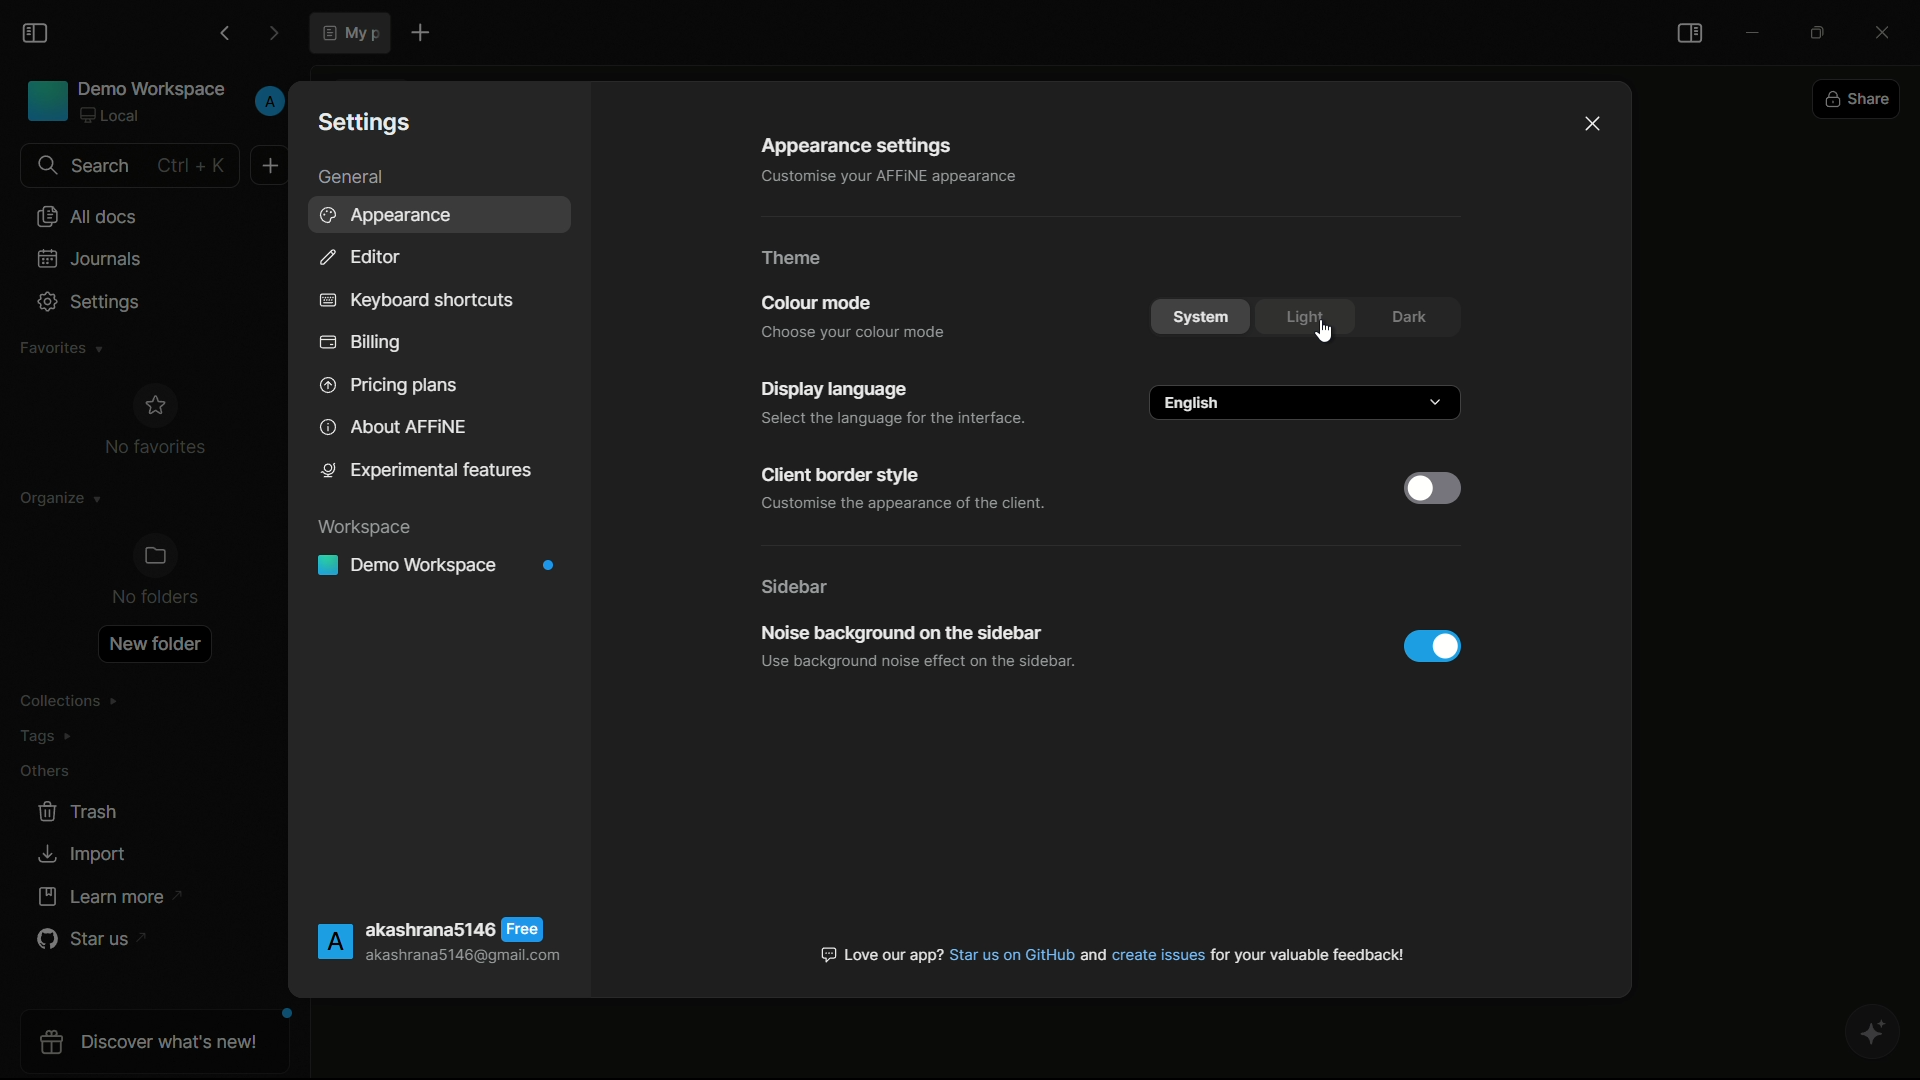  Describe the element at coordinates (796, 585) in the screenshot. I see `Sidebar` at that location.